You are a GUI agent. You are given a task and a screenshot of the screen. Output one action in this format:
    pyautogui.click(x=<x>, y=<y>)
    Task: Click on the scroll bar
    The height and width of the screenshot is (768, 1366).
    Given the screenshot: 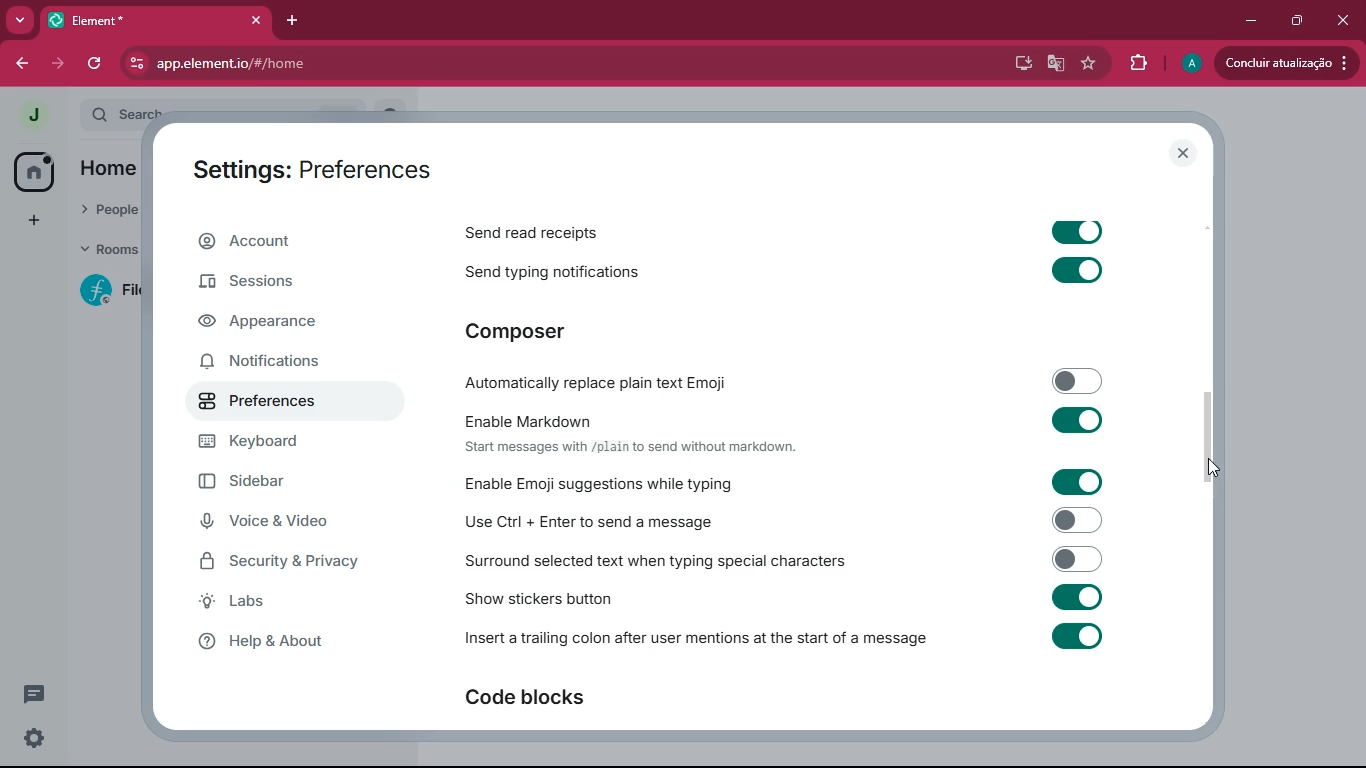 What is the action you would take?
    pyautogui.click(x=1206, y=431)
    